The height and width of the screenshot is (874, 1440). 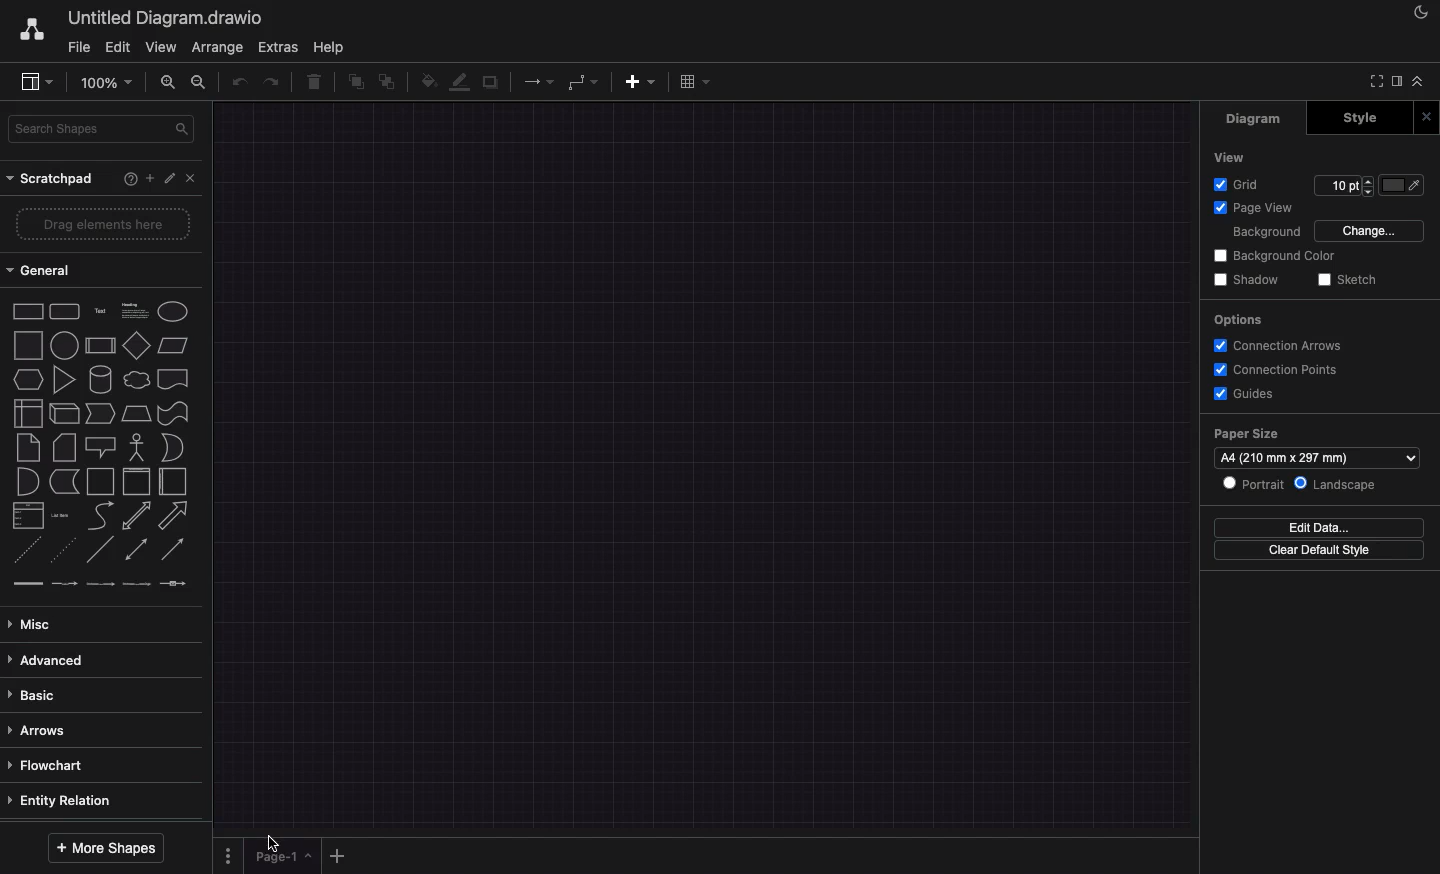 I want to click on basic, so click(x=45, y=694).